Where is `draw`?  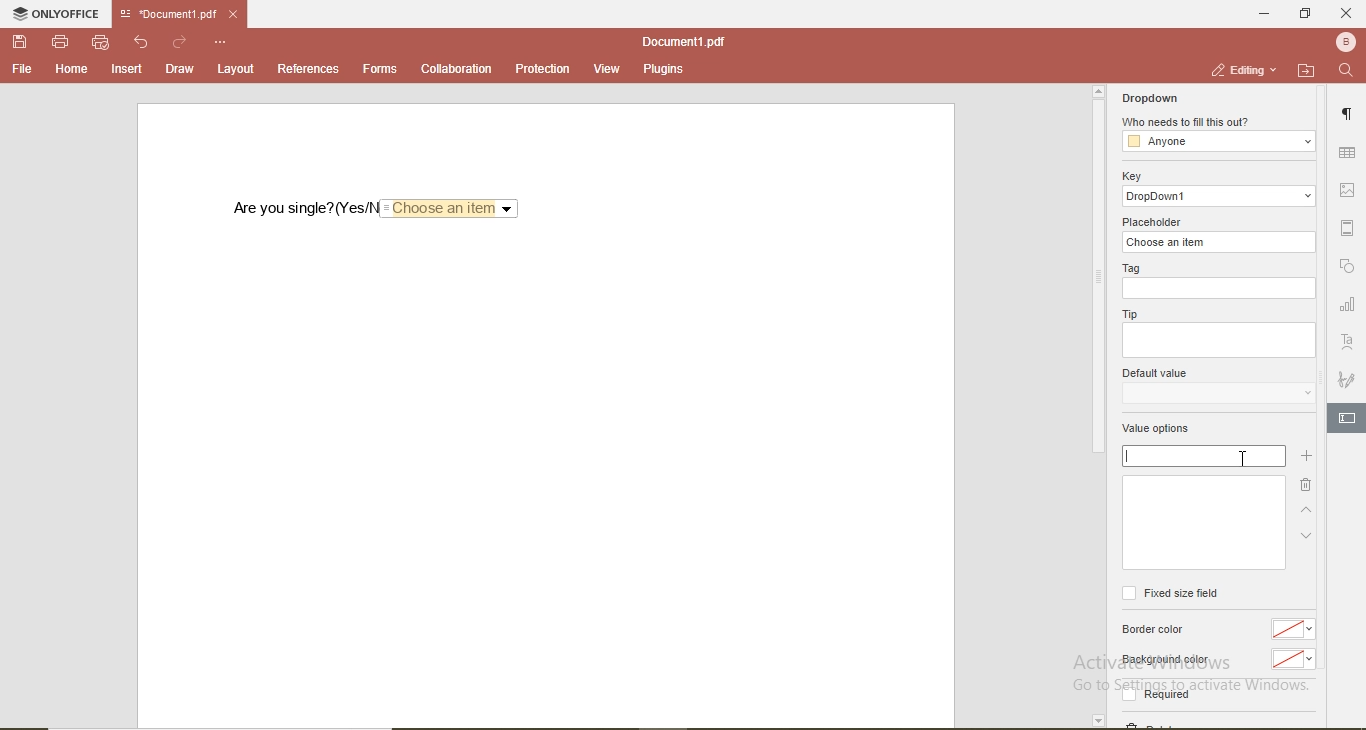
draw is located at coordinates (179, 69).